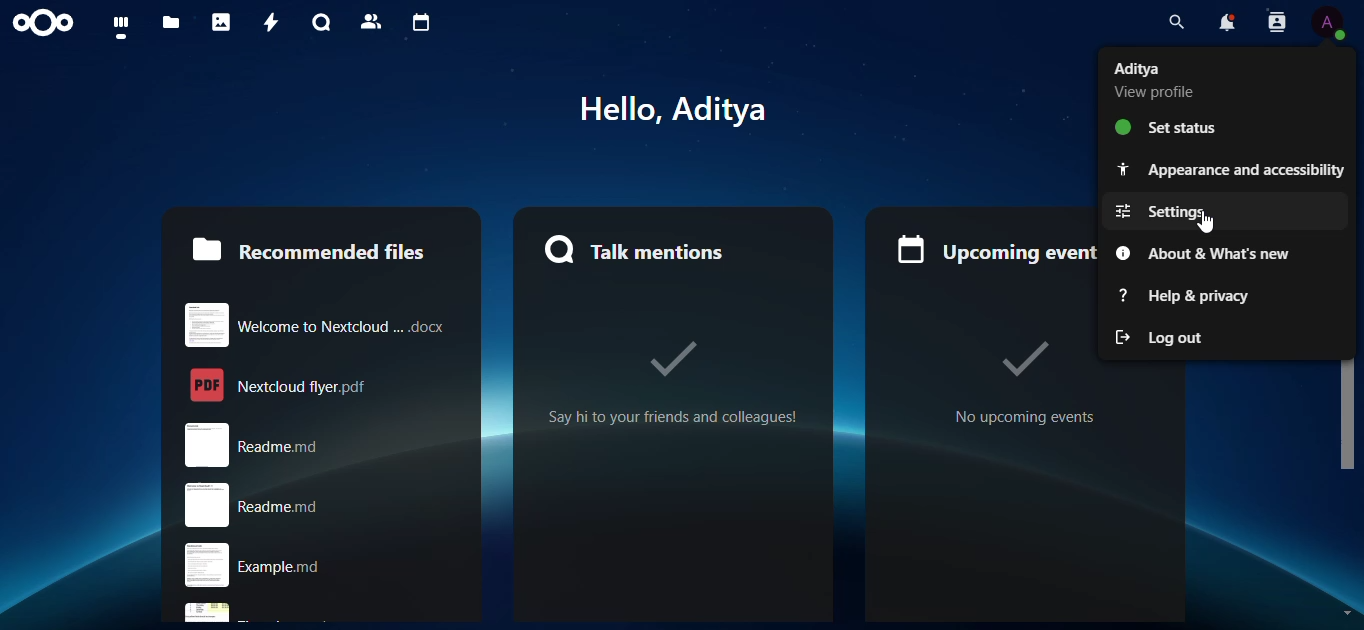  Describe the element at coordinates (323, 444) in the screenshot. I see `Readme` at that location.